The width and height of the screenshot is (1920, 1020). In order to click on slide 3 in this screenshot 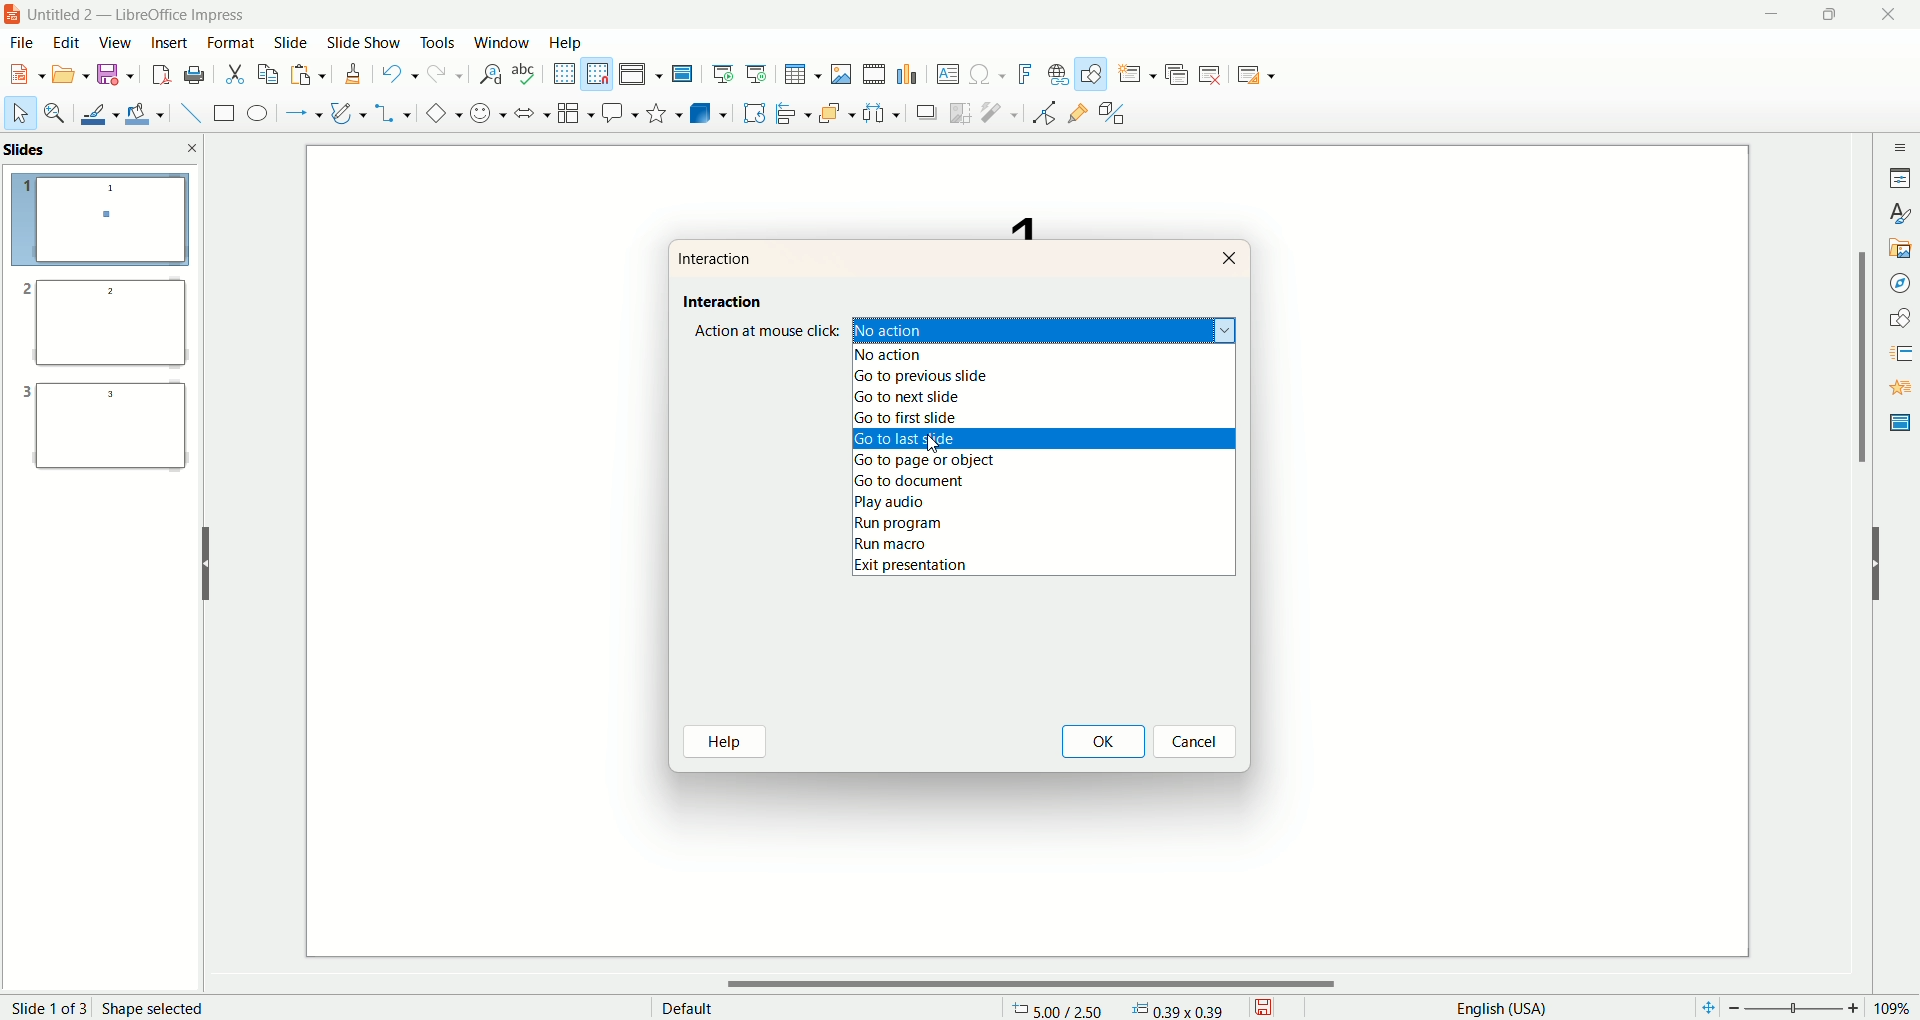, I will do `click(106, 434)`.